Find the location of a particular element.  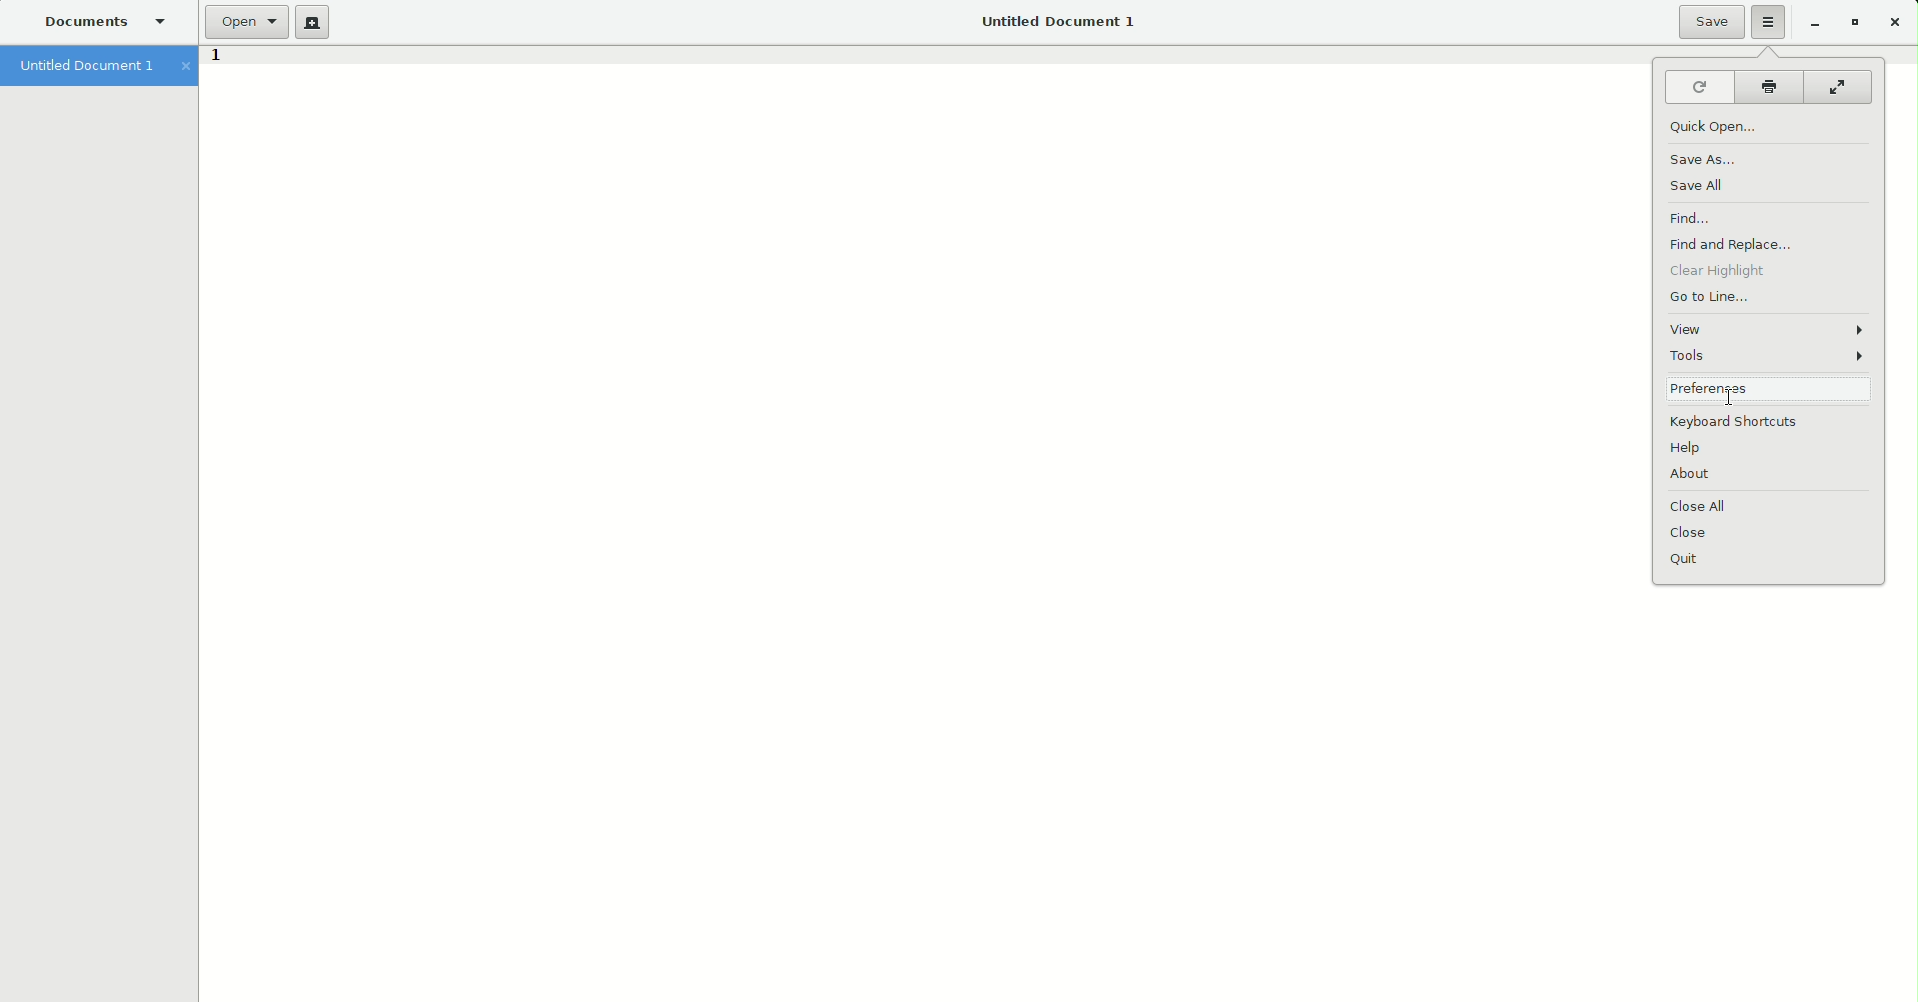

View is located at coordinates (1769, 329).